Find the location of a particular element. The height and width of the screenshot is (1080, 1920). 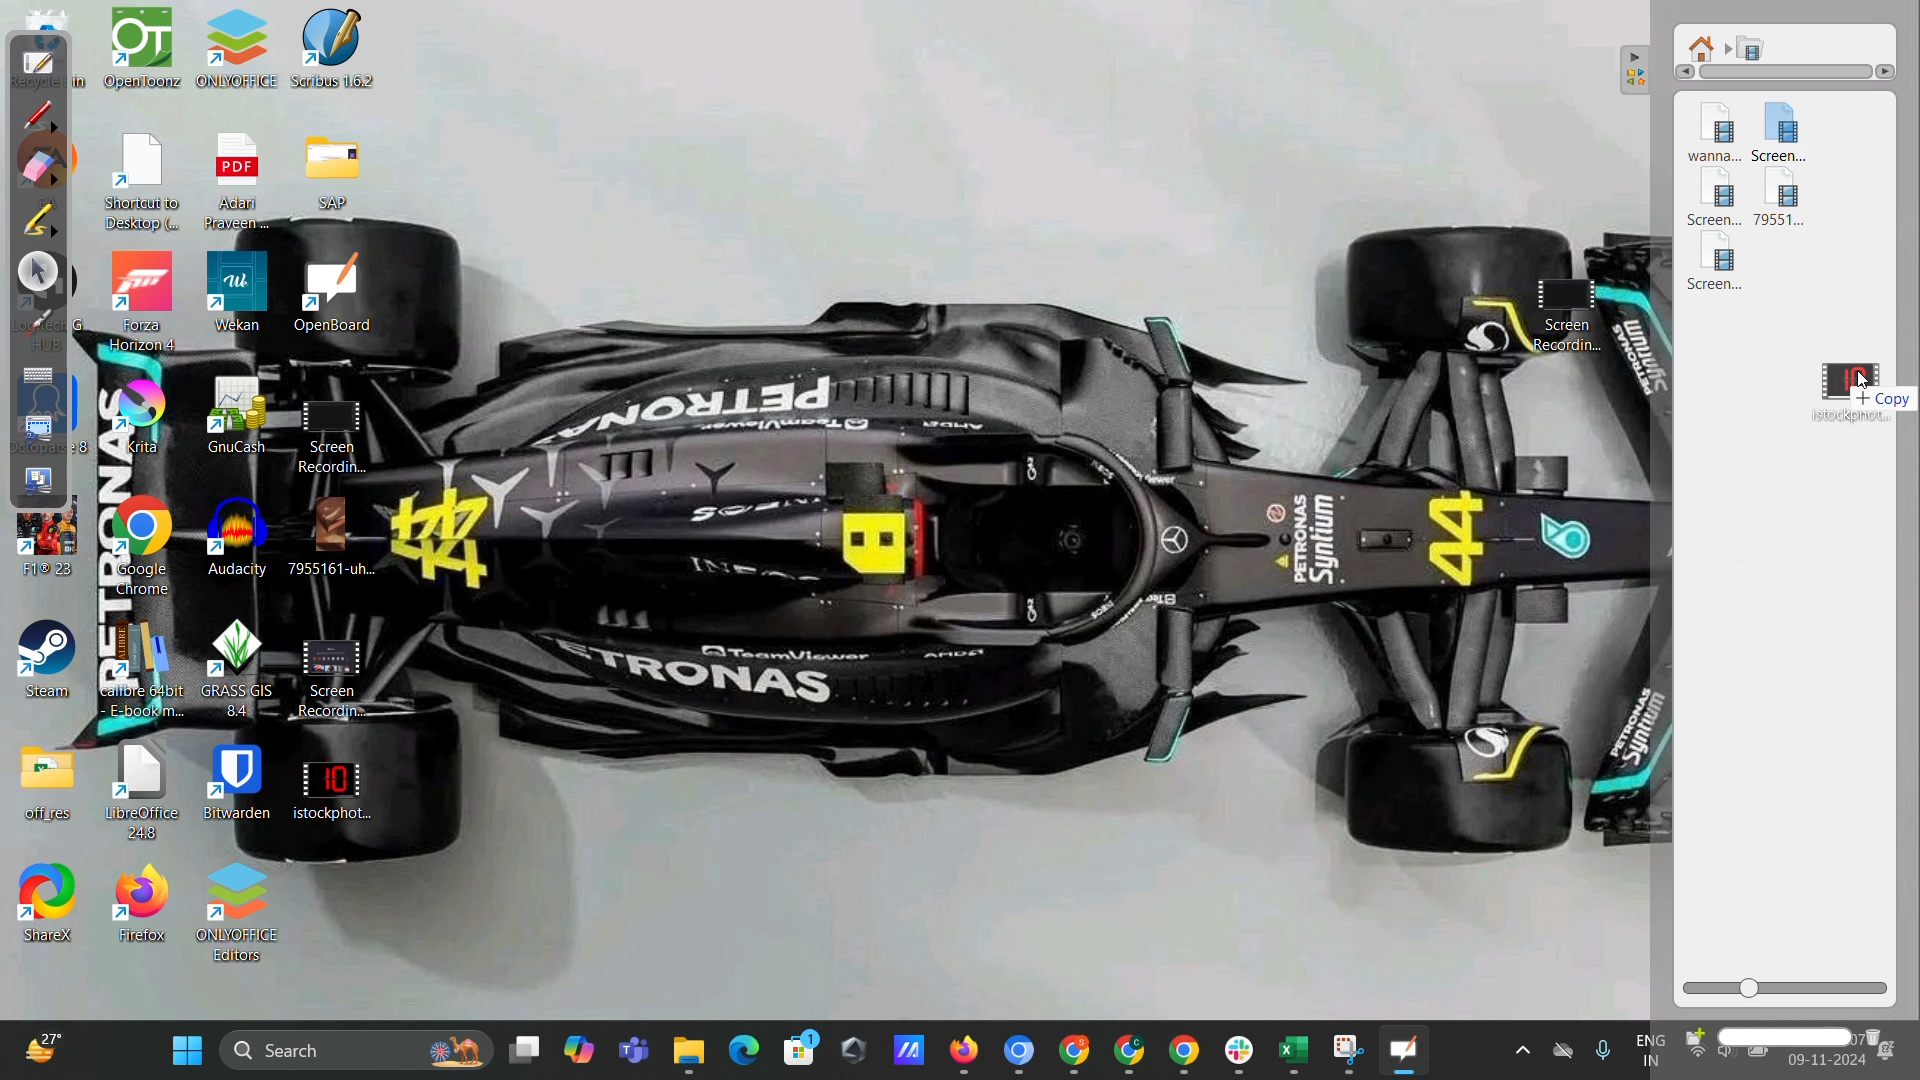

root is located at coordinates (1703, 46).